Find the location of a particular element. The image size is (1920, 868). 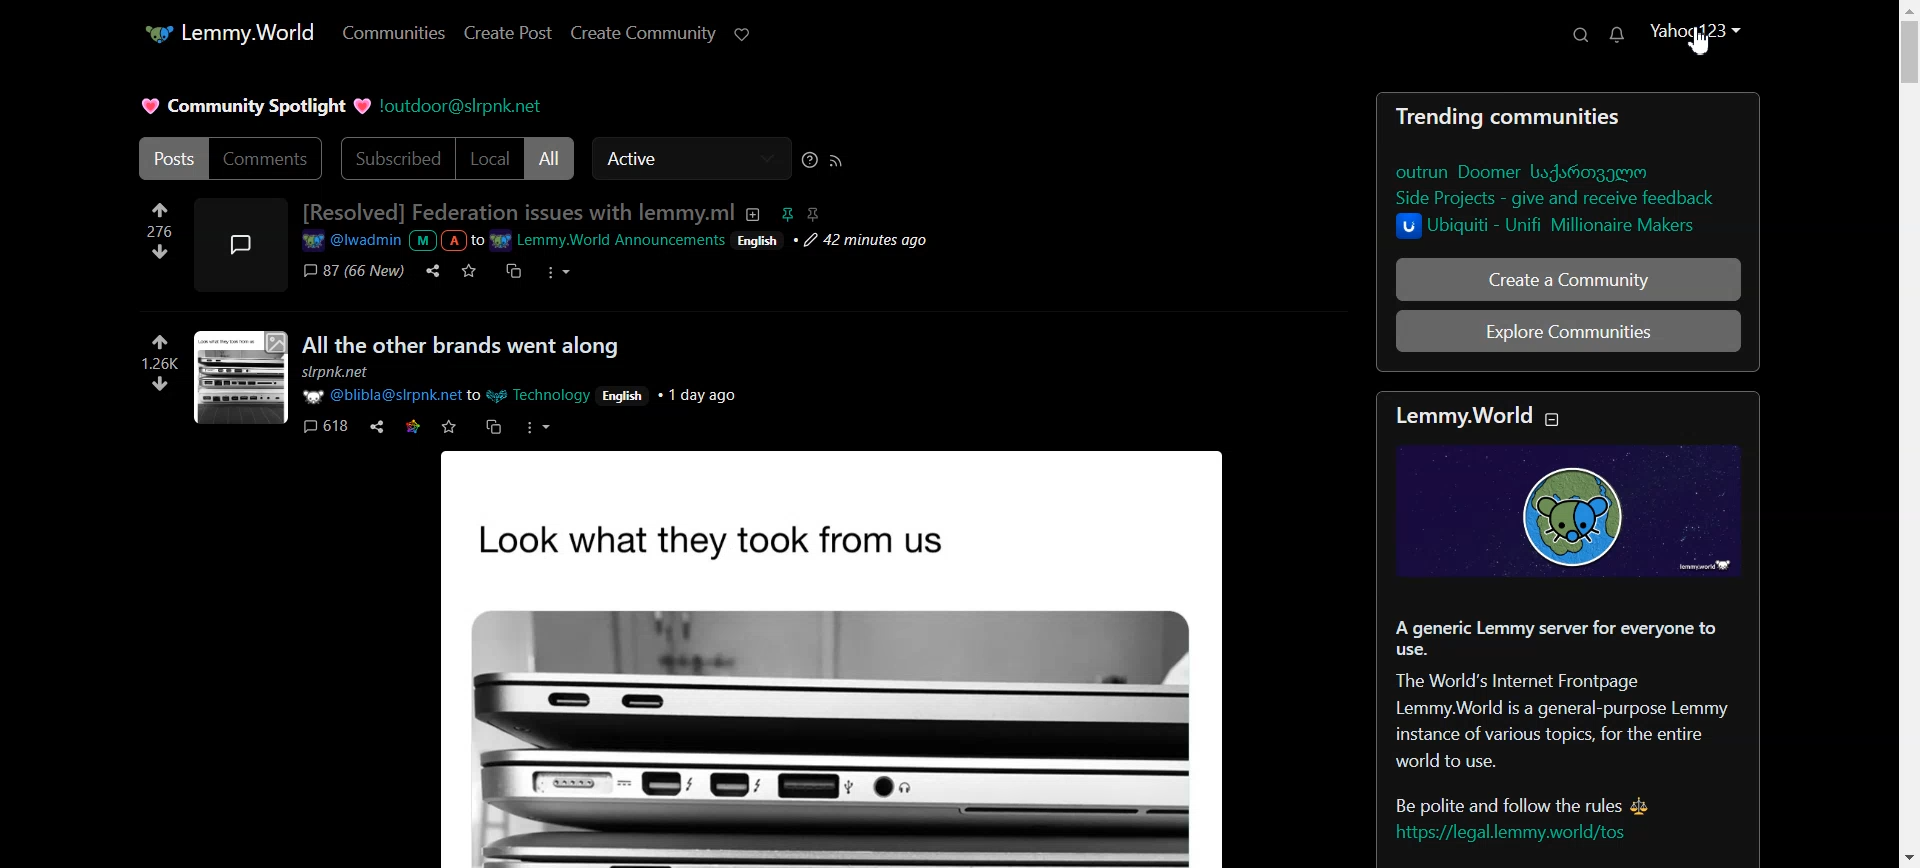

Profile is located at coordinates (1695, 39).